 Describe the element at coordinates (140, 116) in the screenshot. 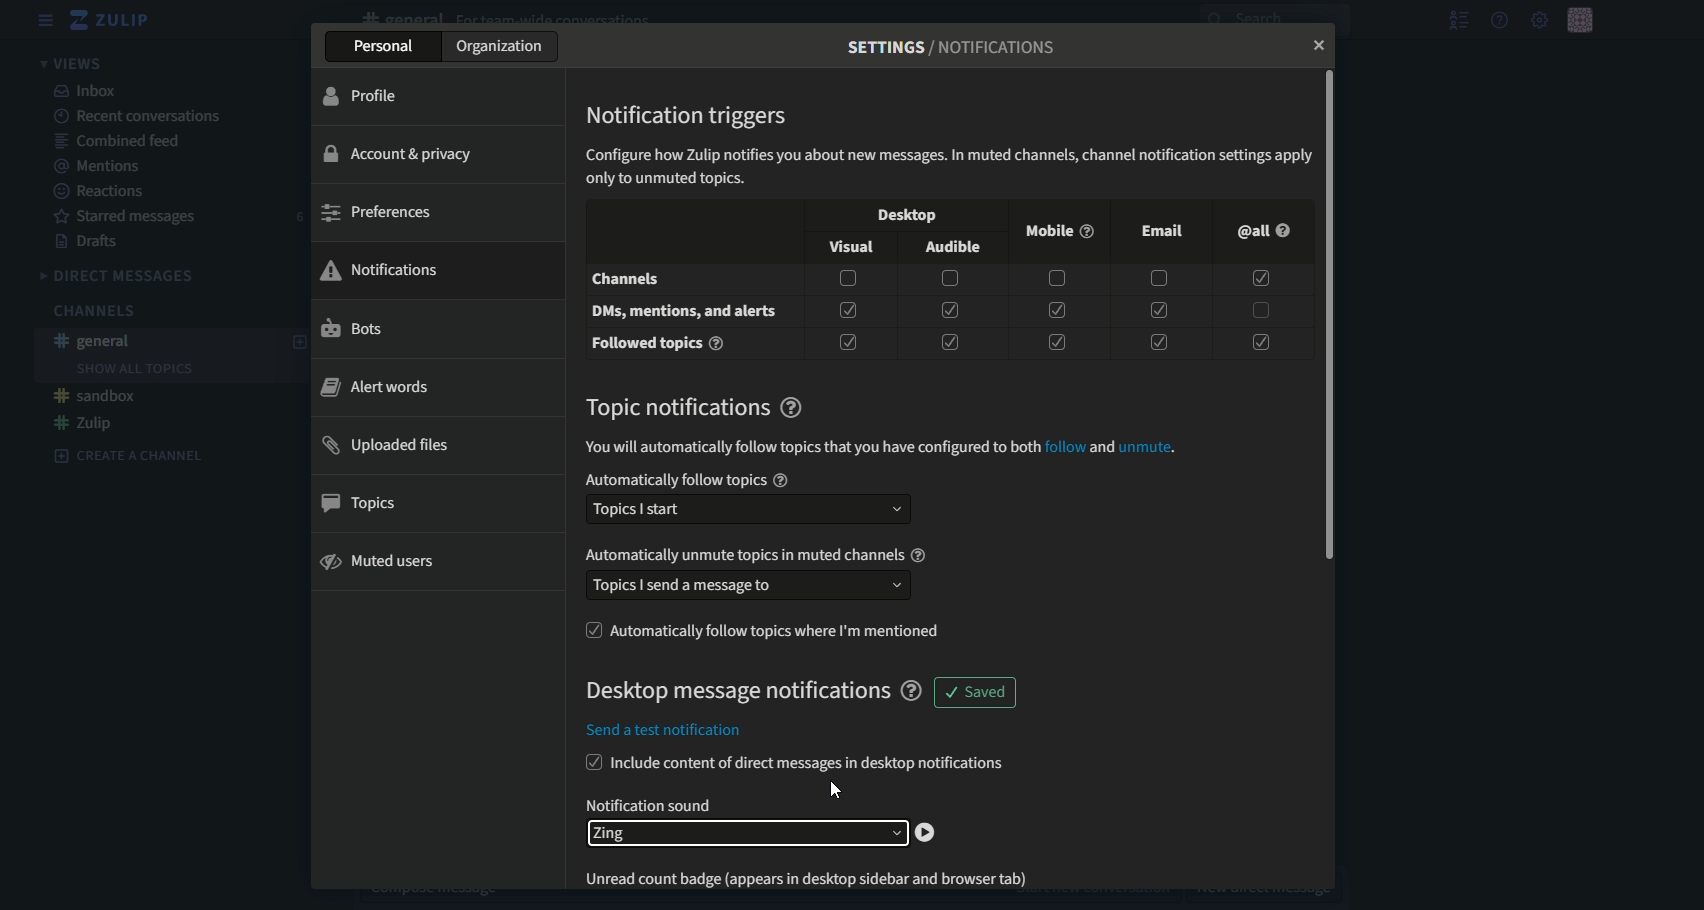

I see `recent conversations` at that location.